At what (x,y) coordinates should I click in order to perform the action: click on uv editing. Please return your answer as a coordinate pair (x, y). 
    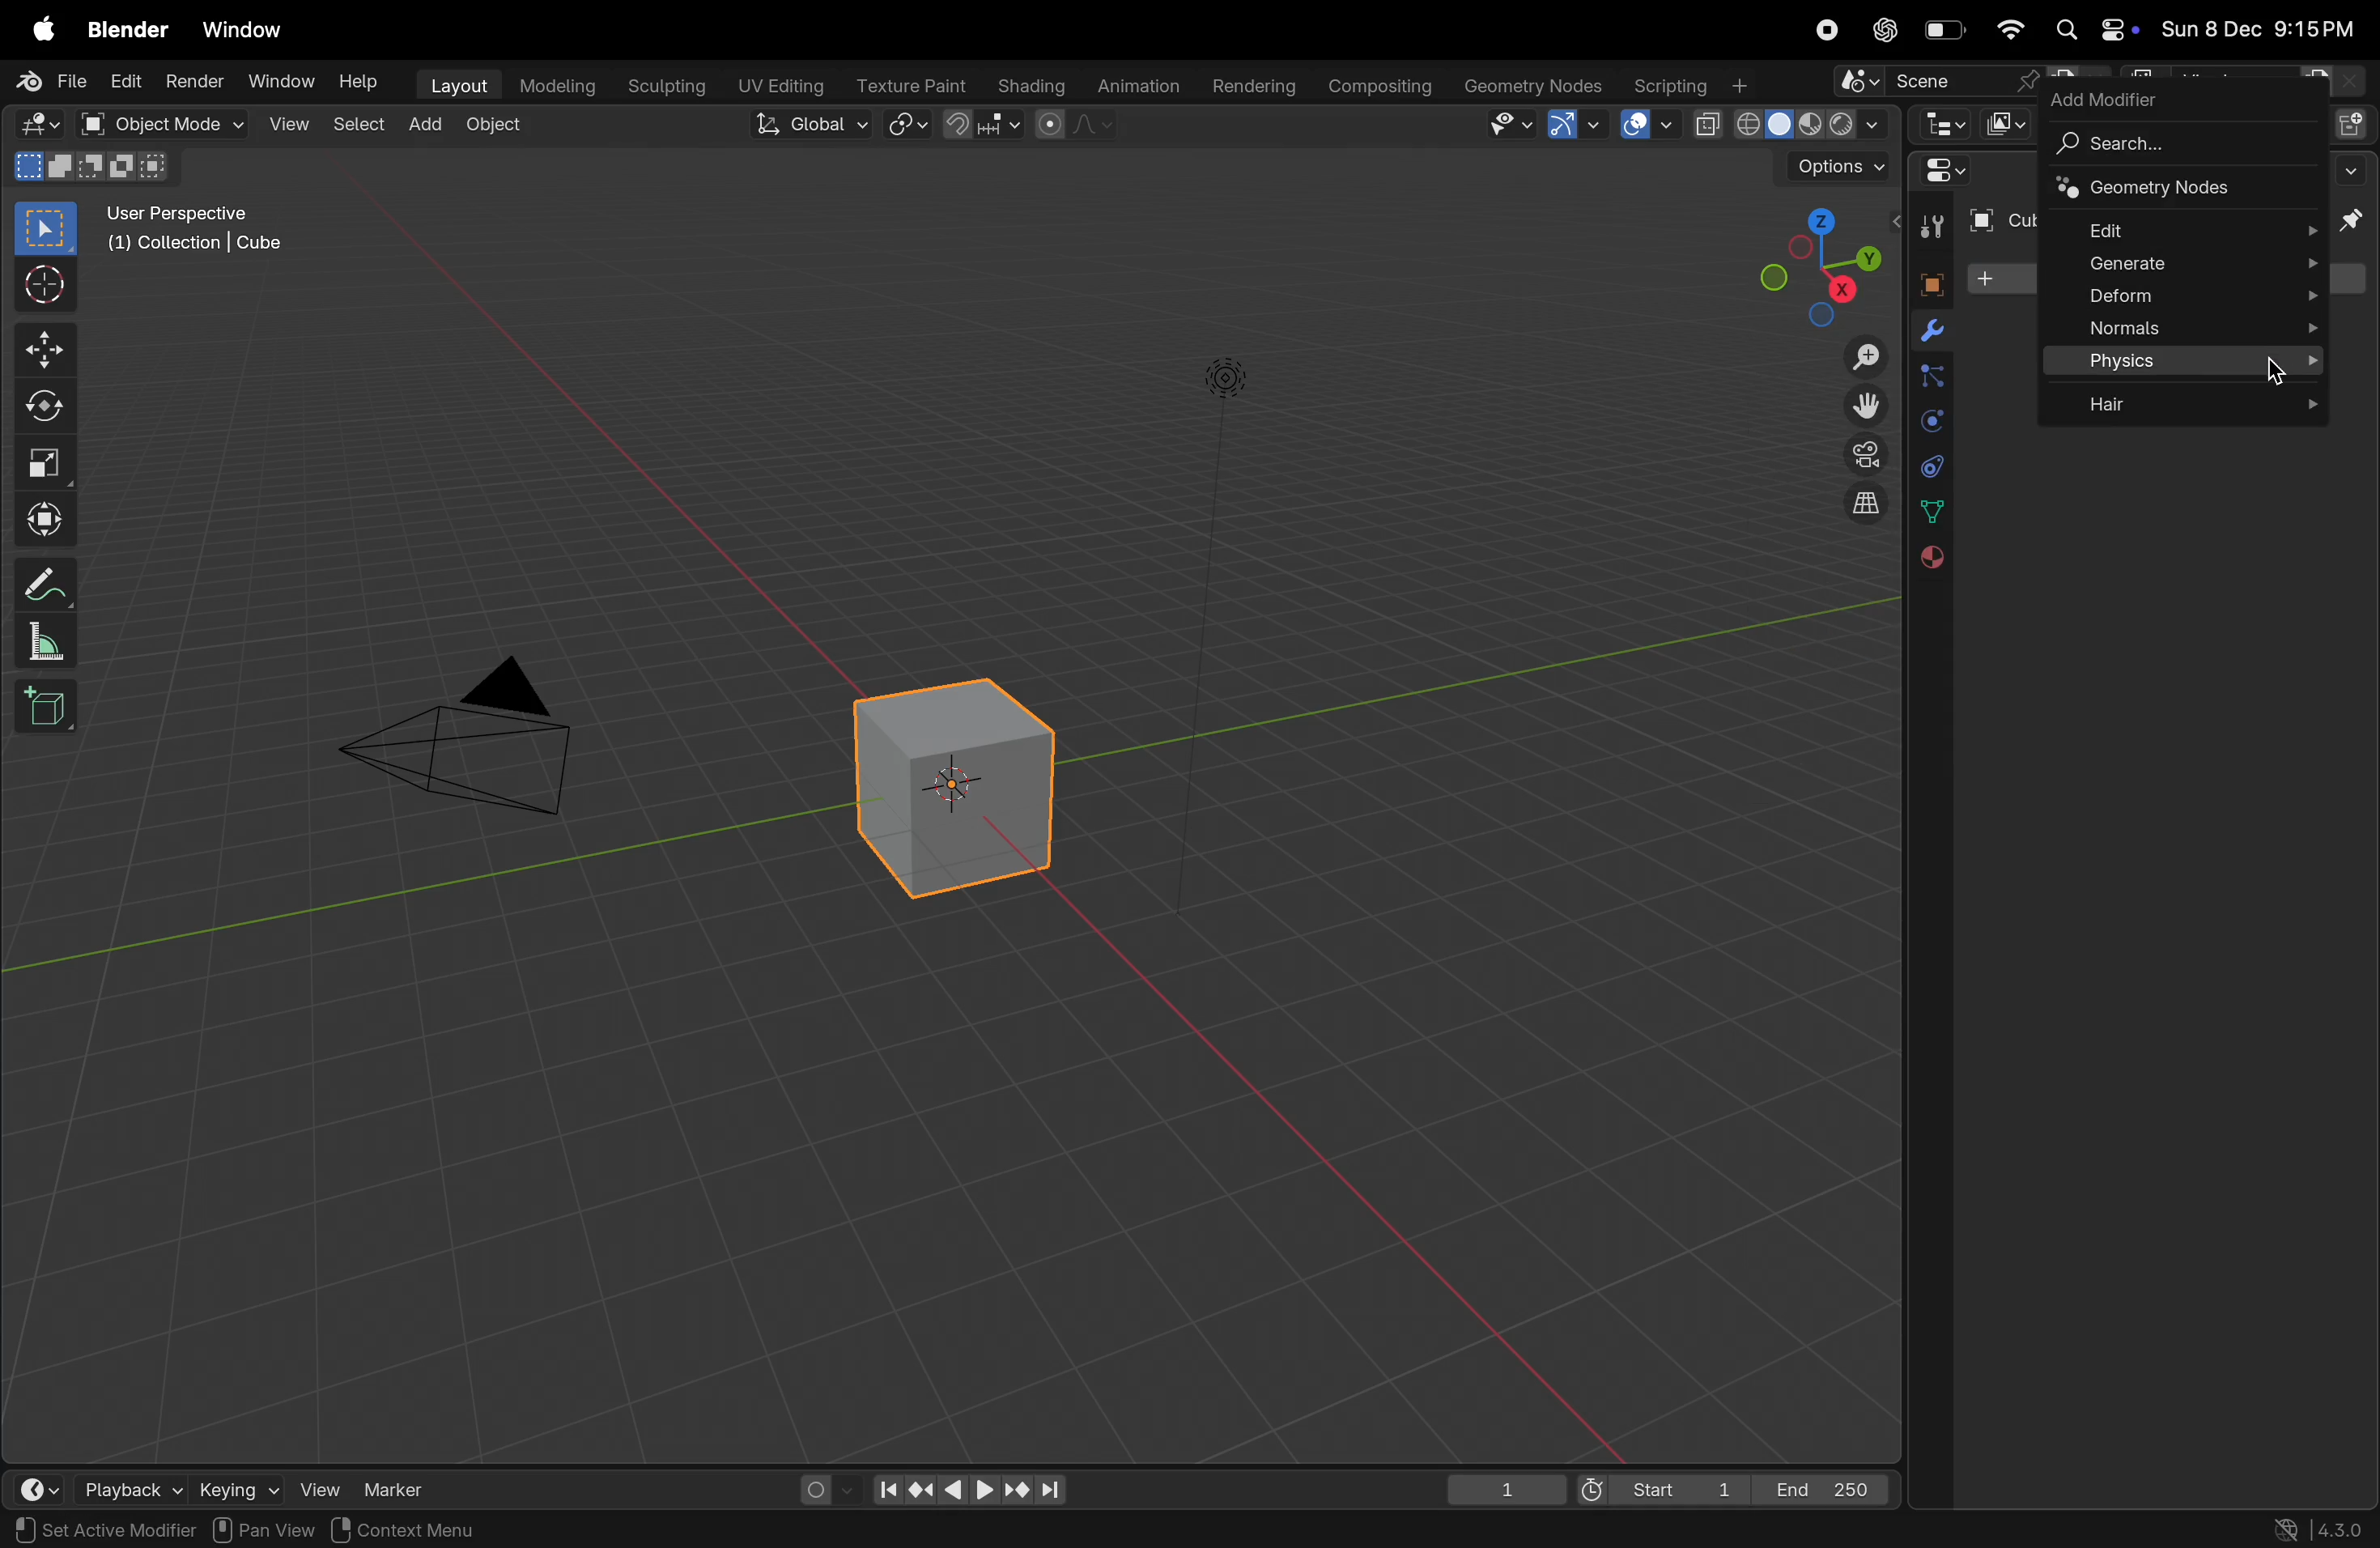
    Looking at the image, I should click on (784, 83).